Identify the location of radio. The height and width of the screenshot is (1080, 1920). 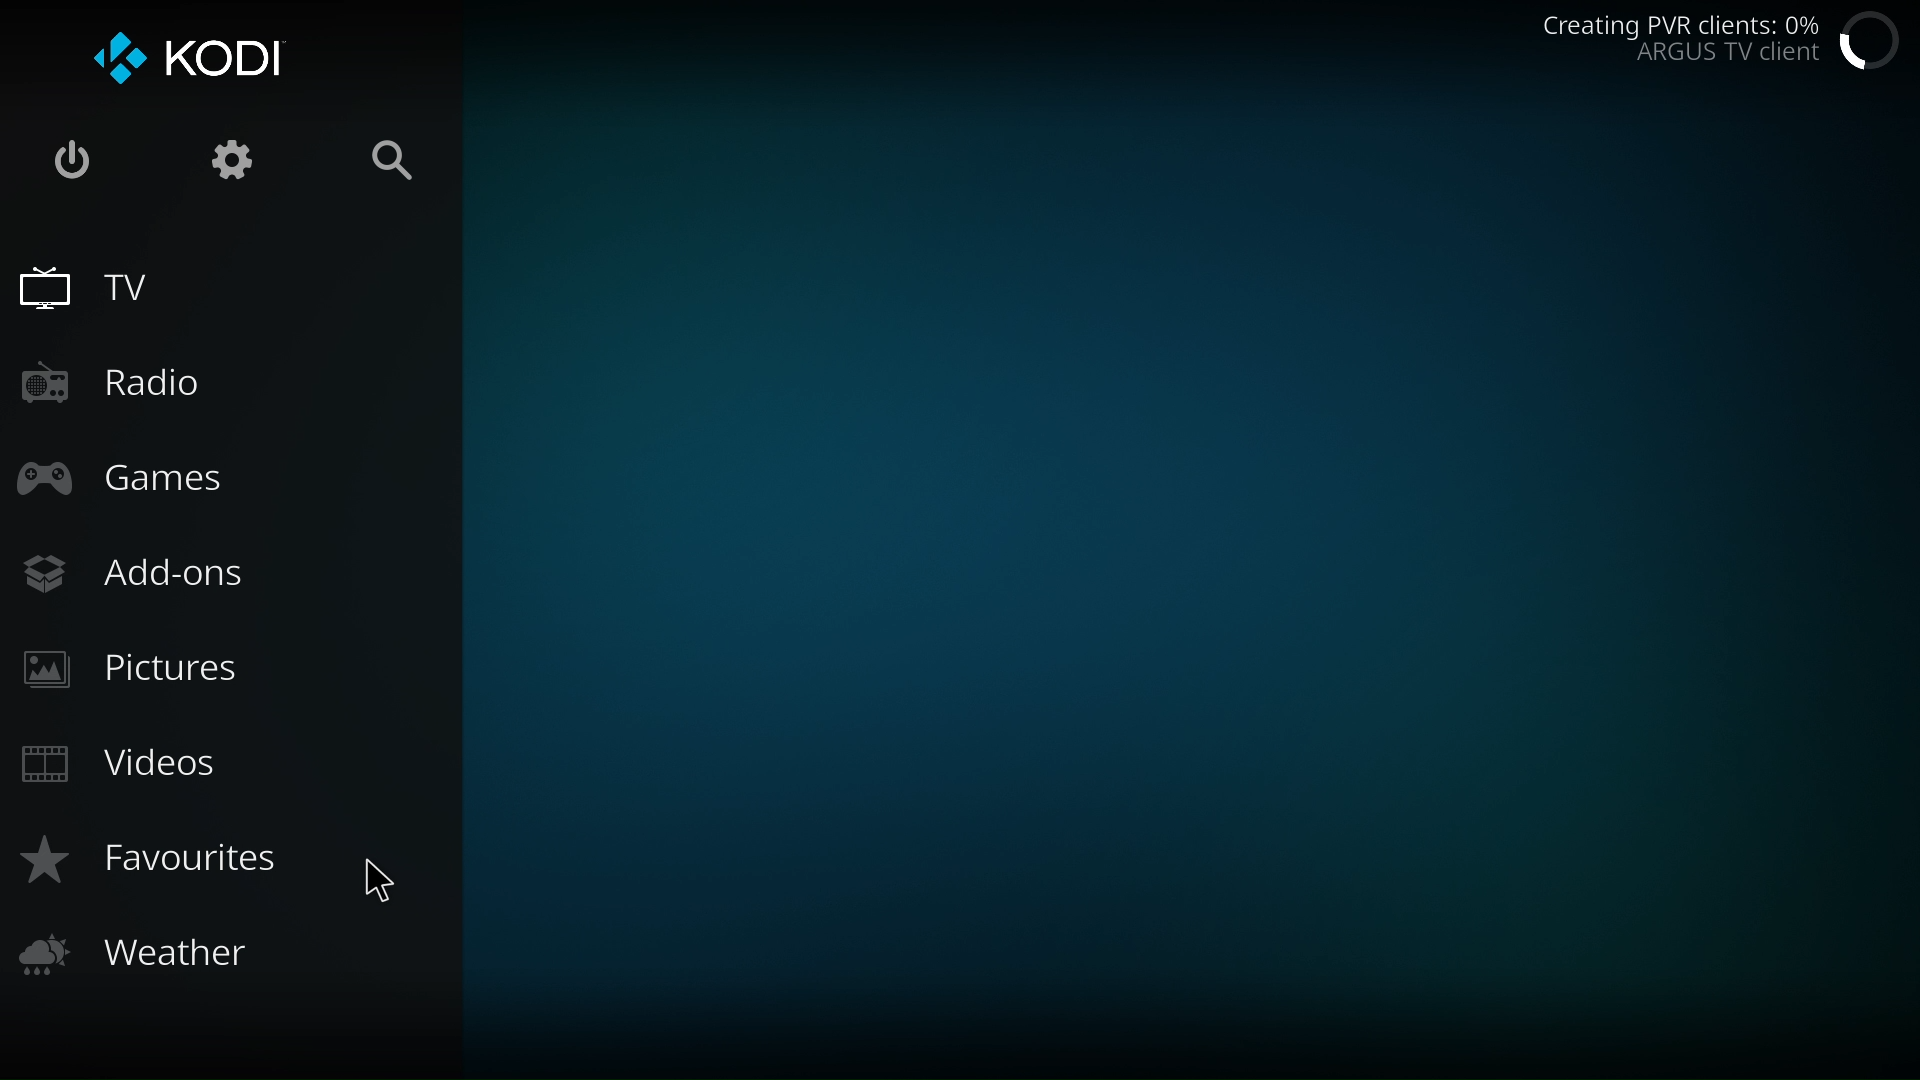
(126, 384).